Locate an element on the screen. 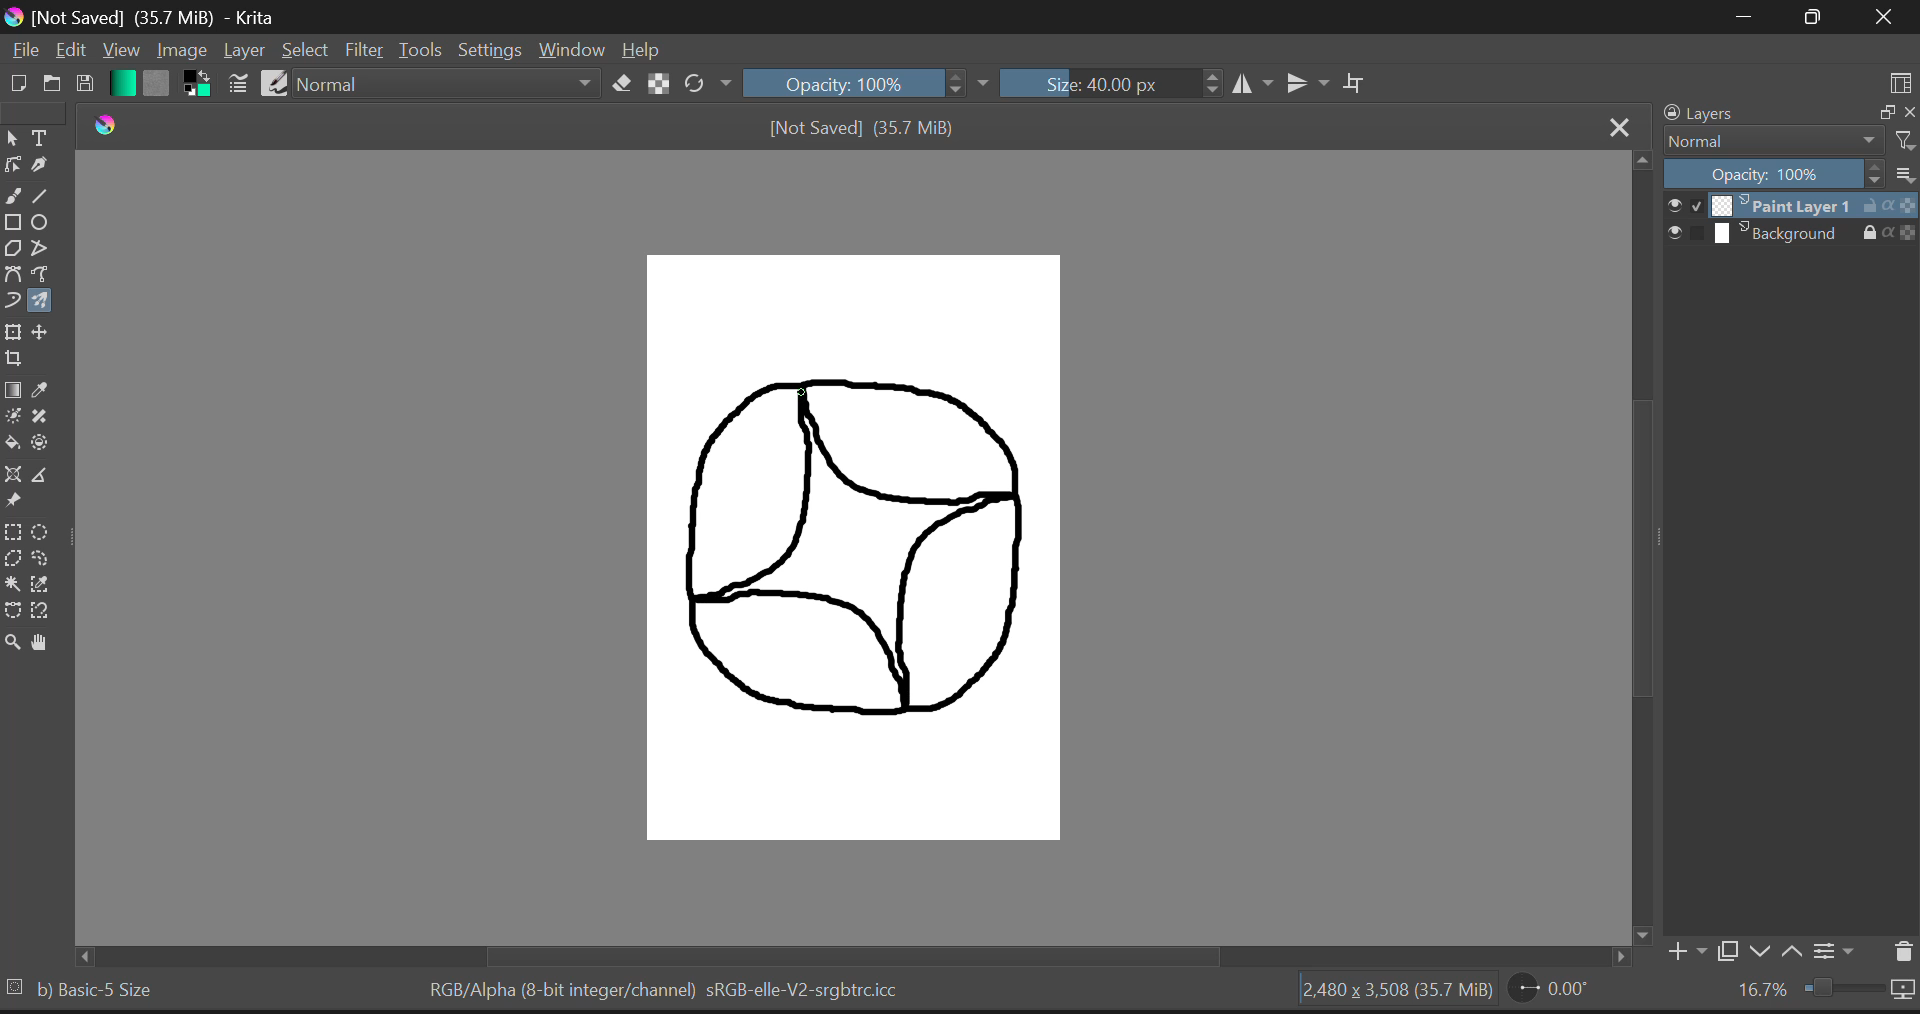 The image size is (1920, 1014). Filter is located at coordinates (366, 51).